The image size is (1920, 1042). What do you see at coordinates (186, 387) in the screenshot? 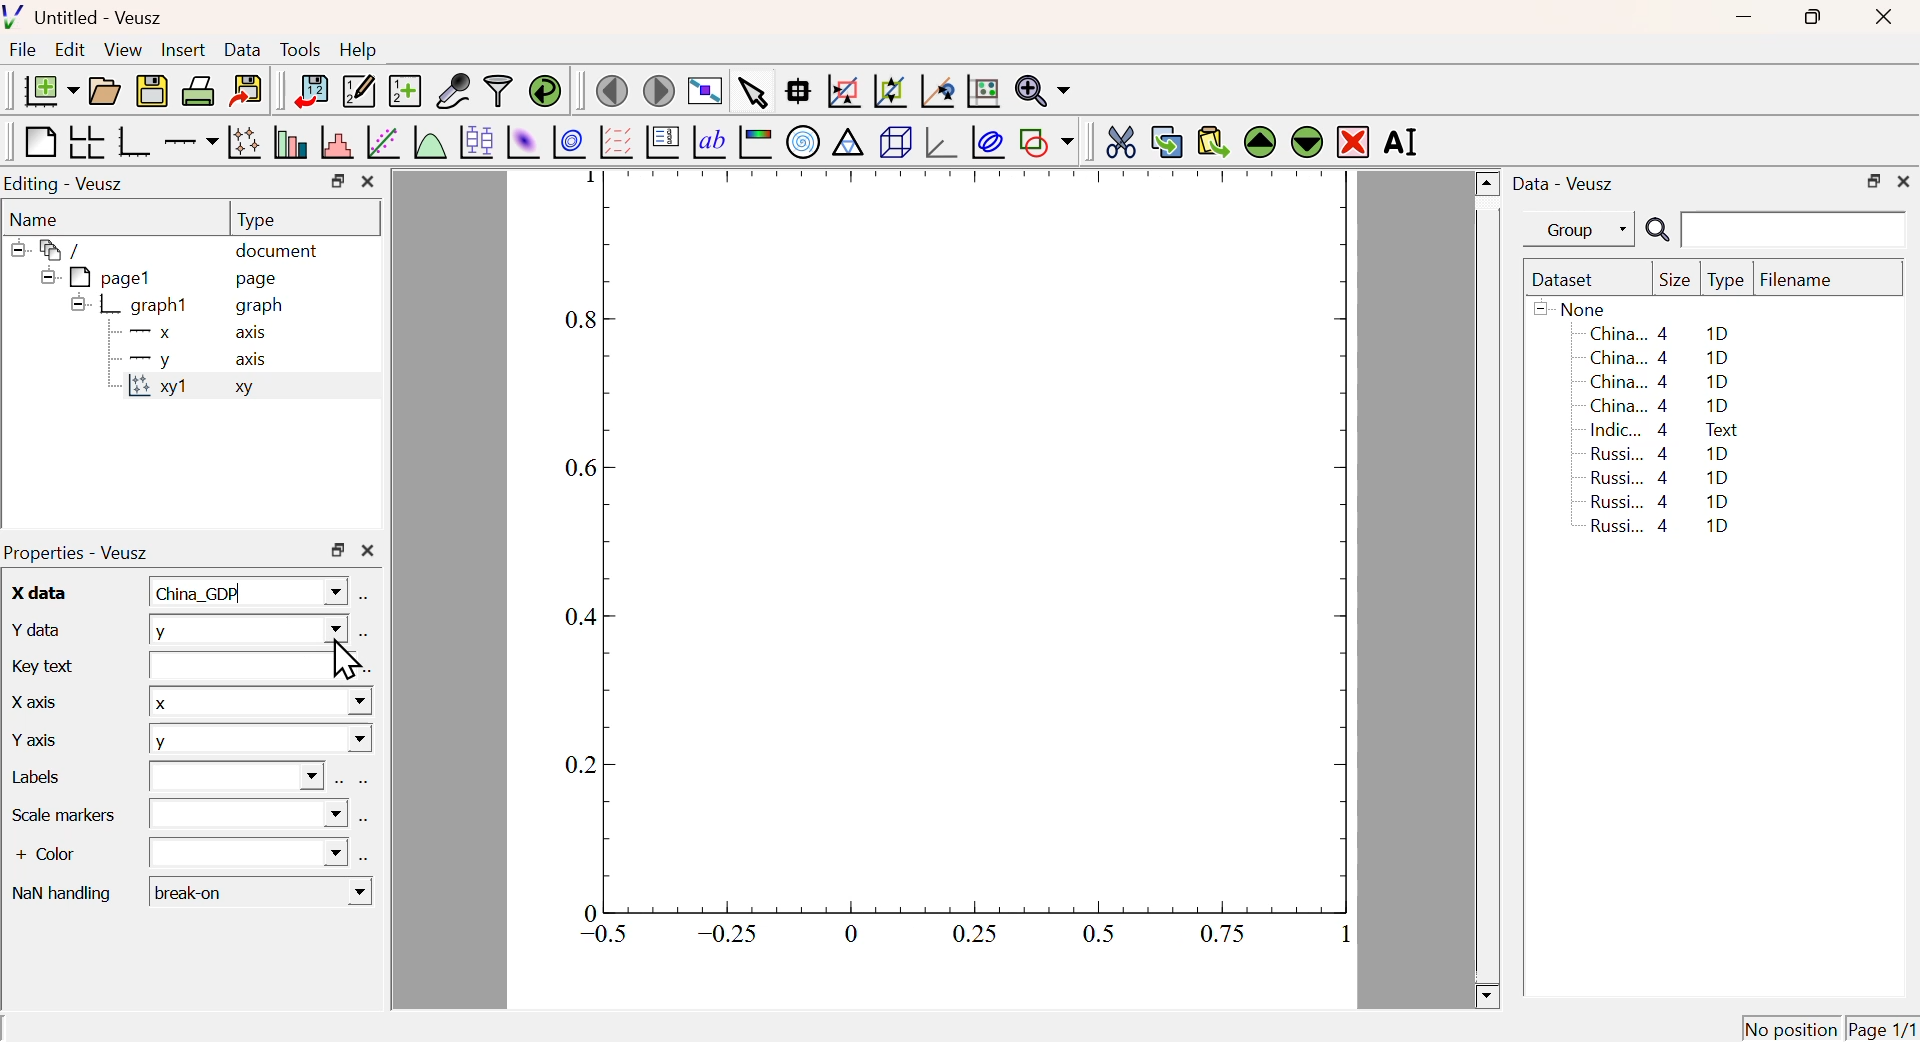
I see `xy1 xy` at bounding box center [186, 387].